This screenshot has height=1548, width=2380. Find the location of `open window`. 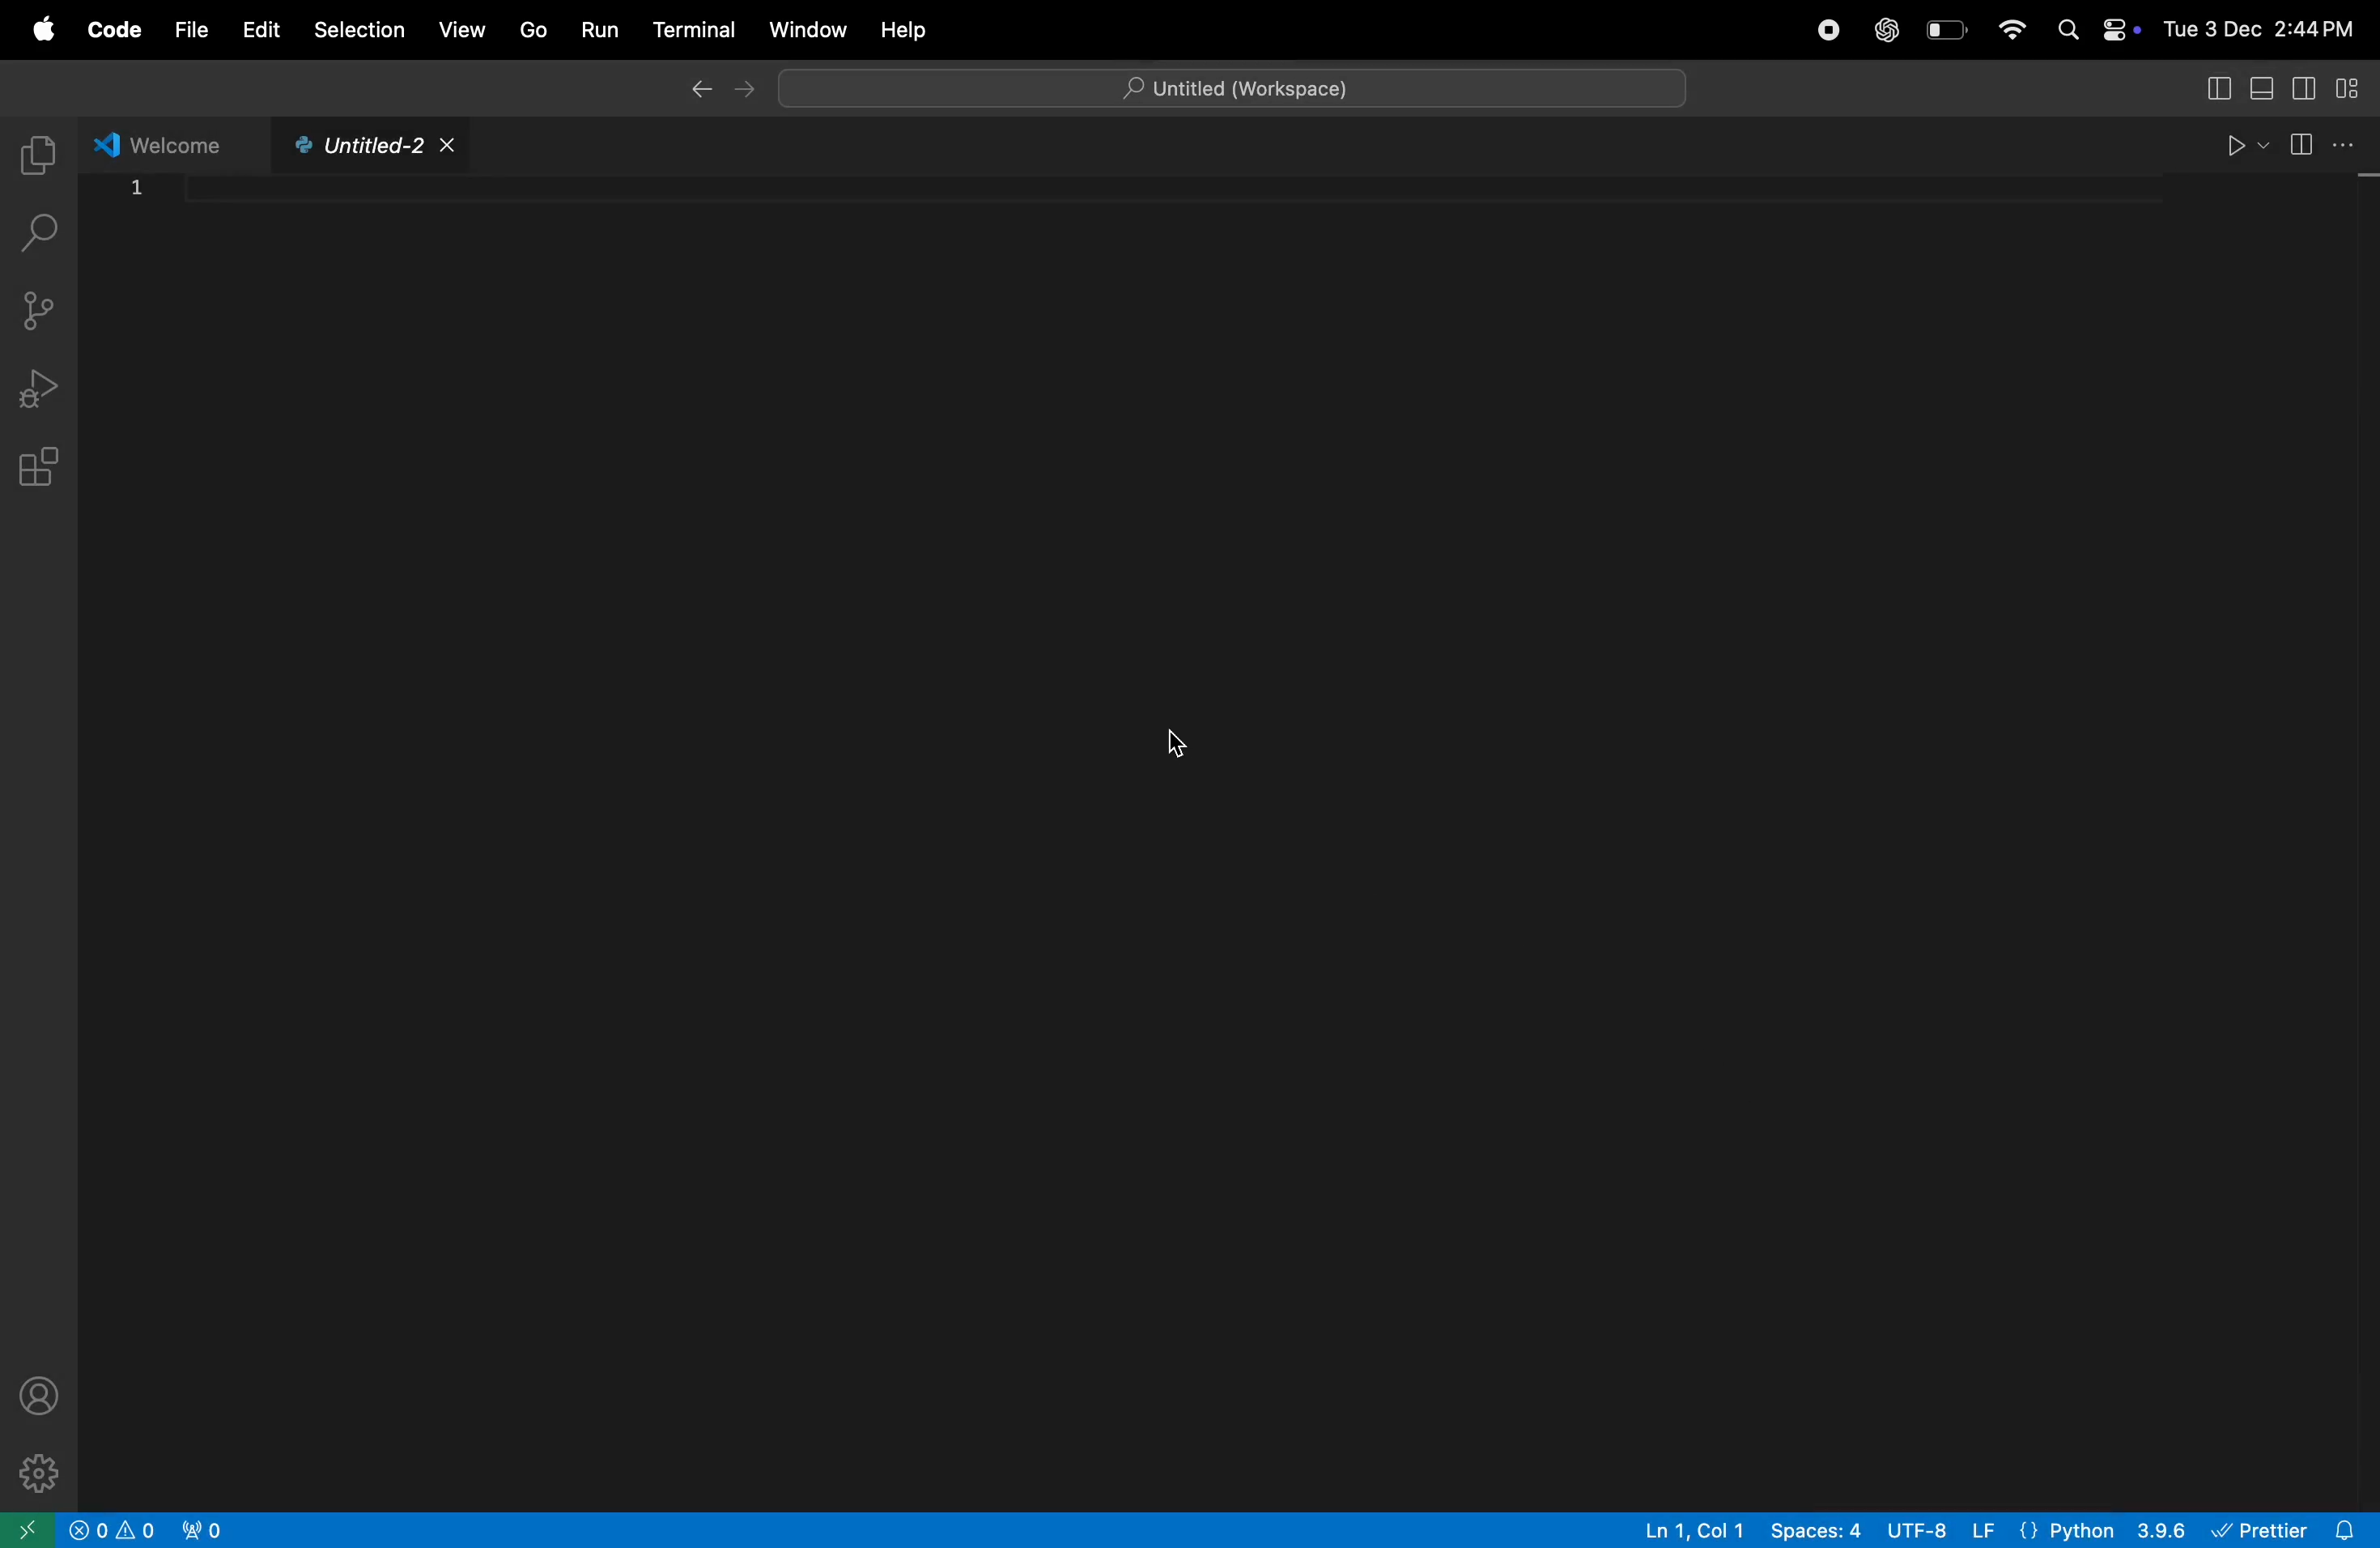

open window is located at coordinates (25, 1530).